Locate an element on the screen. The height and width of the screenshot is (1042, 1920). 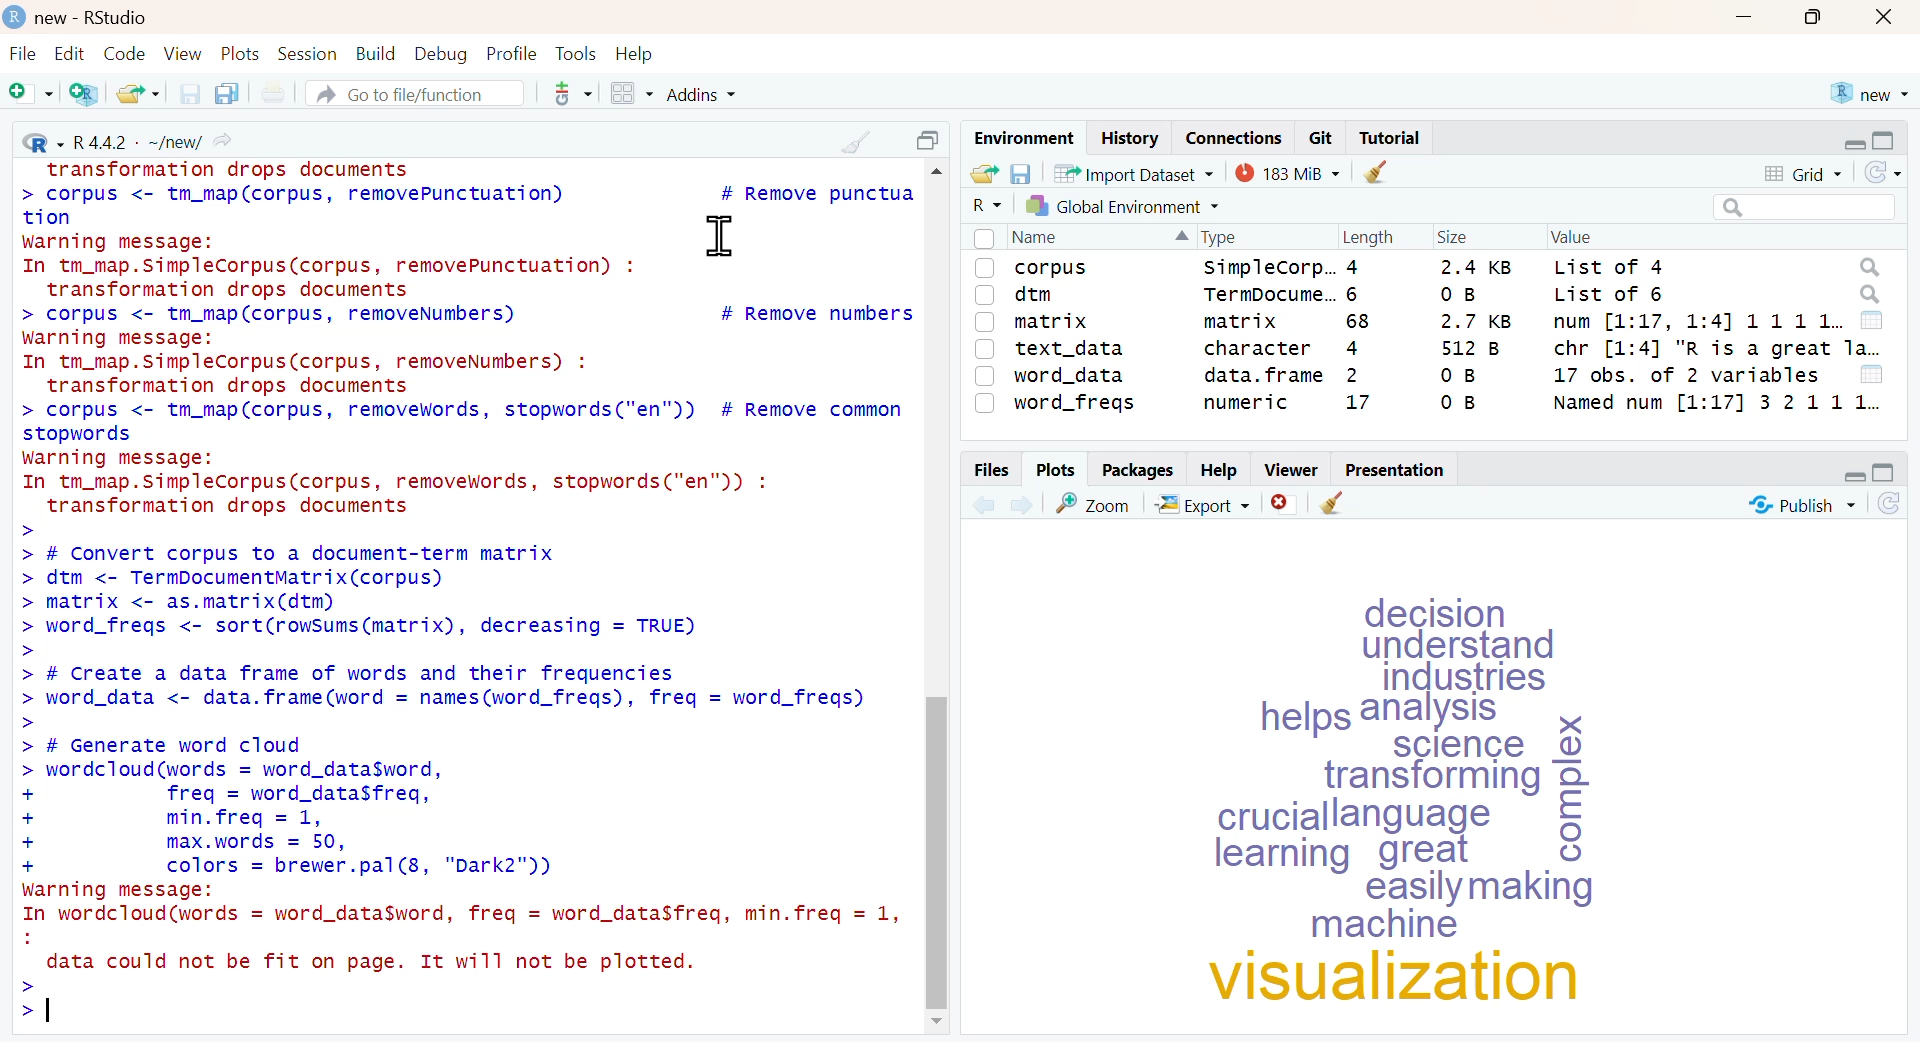
Global Environment is located at coordinates (1123, 205).